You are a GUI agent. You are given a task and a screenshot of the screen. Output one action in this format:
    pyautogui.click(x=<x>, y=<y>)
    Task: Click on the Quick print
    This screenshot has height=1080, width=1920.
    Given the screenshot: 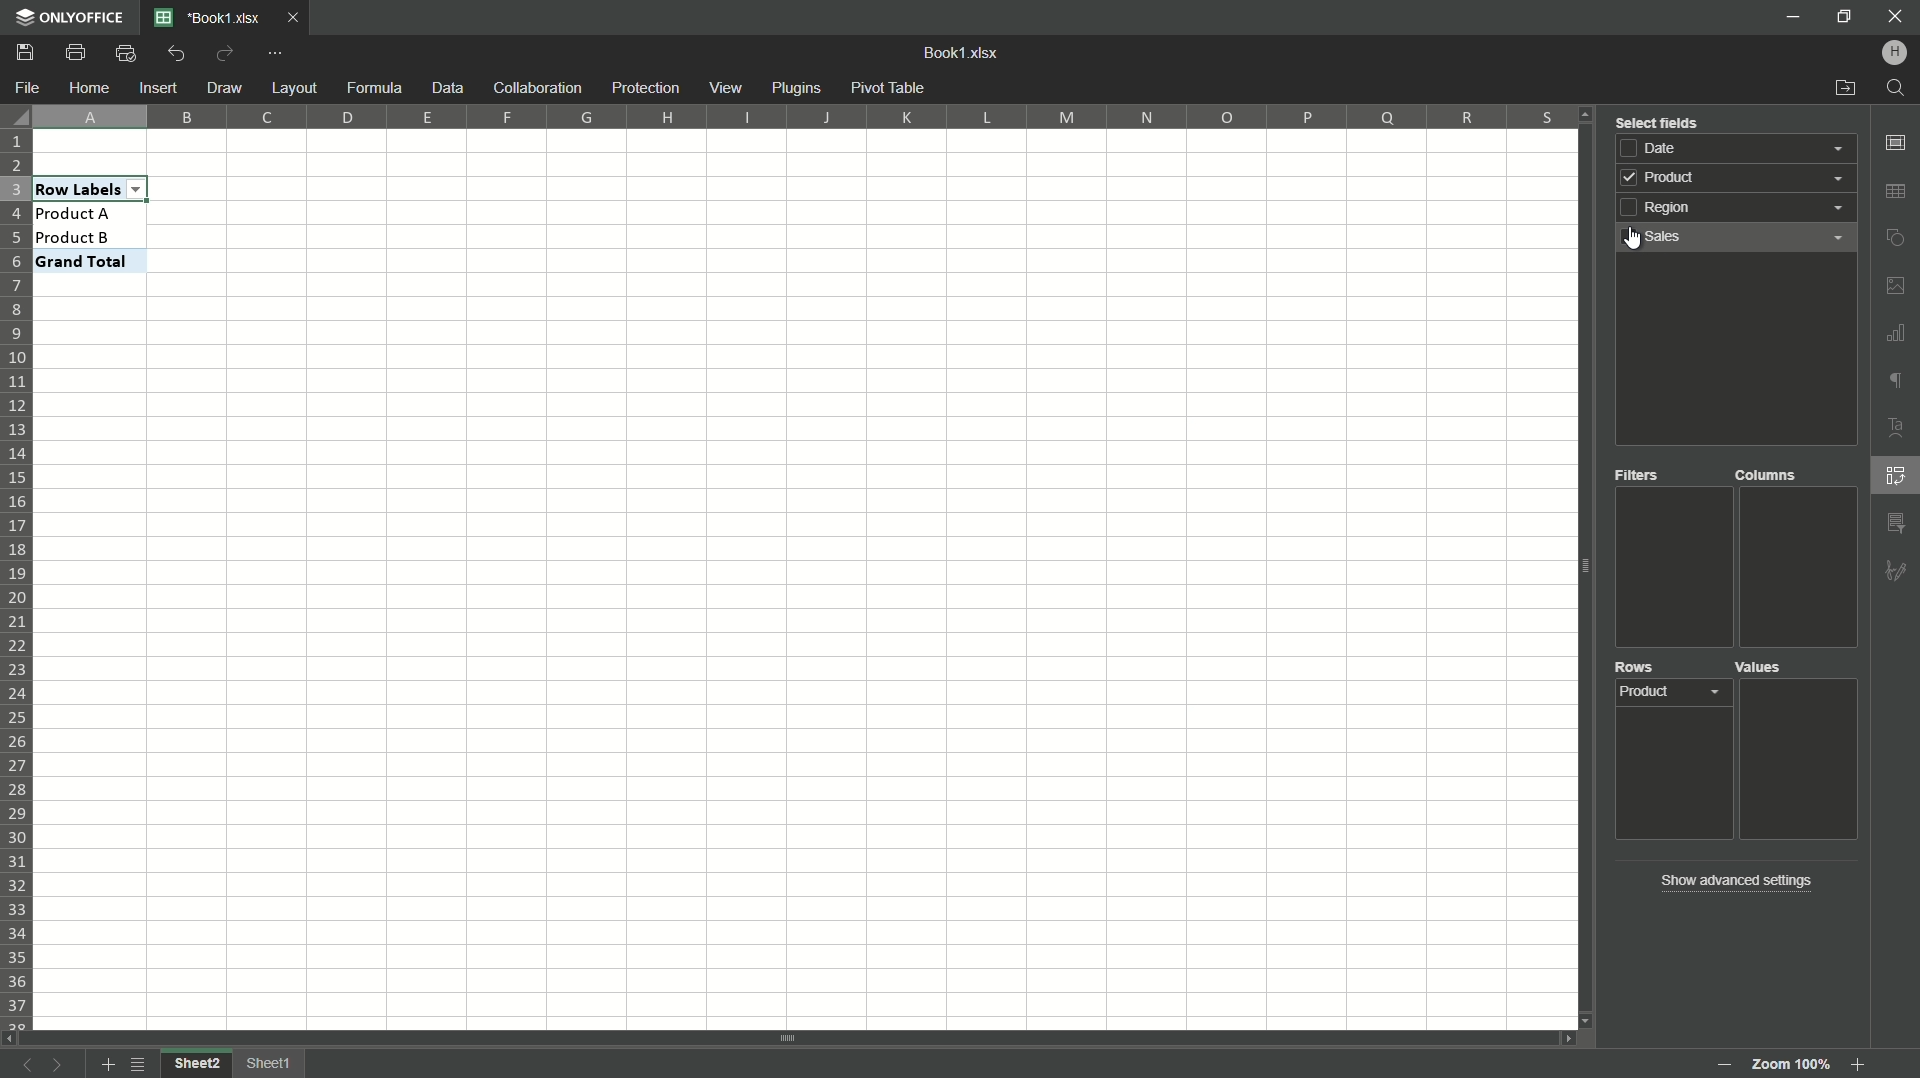 What is the action you would take?
    pyautogui.click(x=124, y=55)
    